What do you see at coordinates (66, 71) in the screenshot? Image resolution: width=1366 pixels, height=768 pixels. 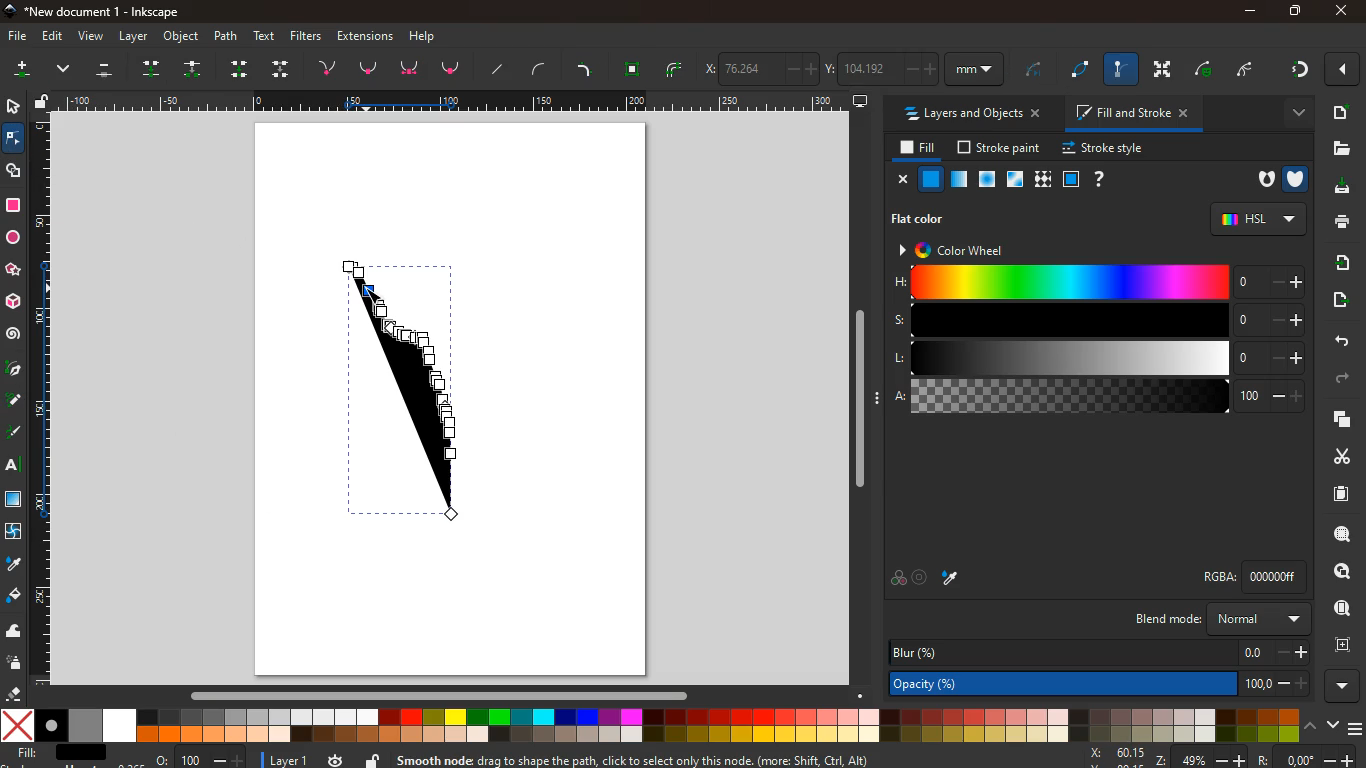 I see `down` at bounding box center [66, 71].